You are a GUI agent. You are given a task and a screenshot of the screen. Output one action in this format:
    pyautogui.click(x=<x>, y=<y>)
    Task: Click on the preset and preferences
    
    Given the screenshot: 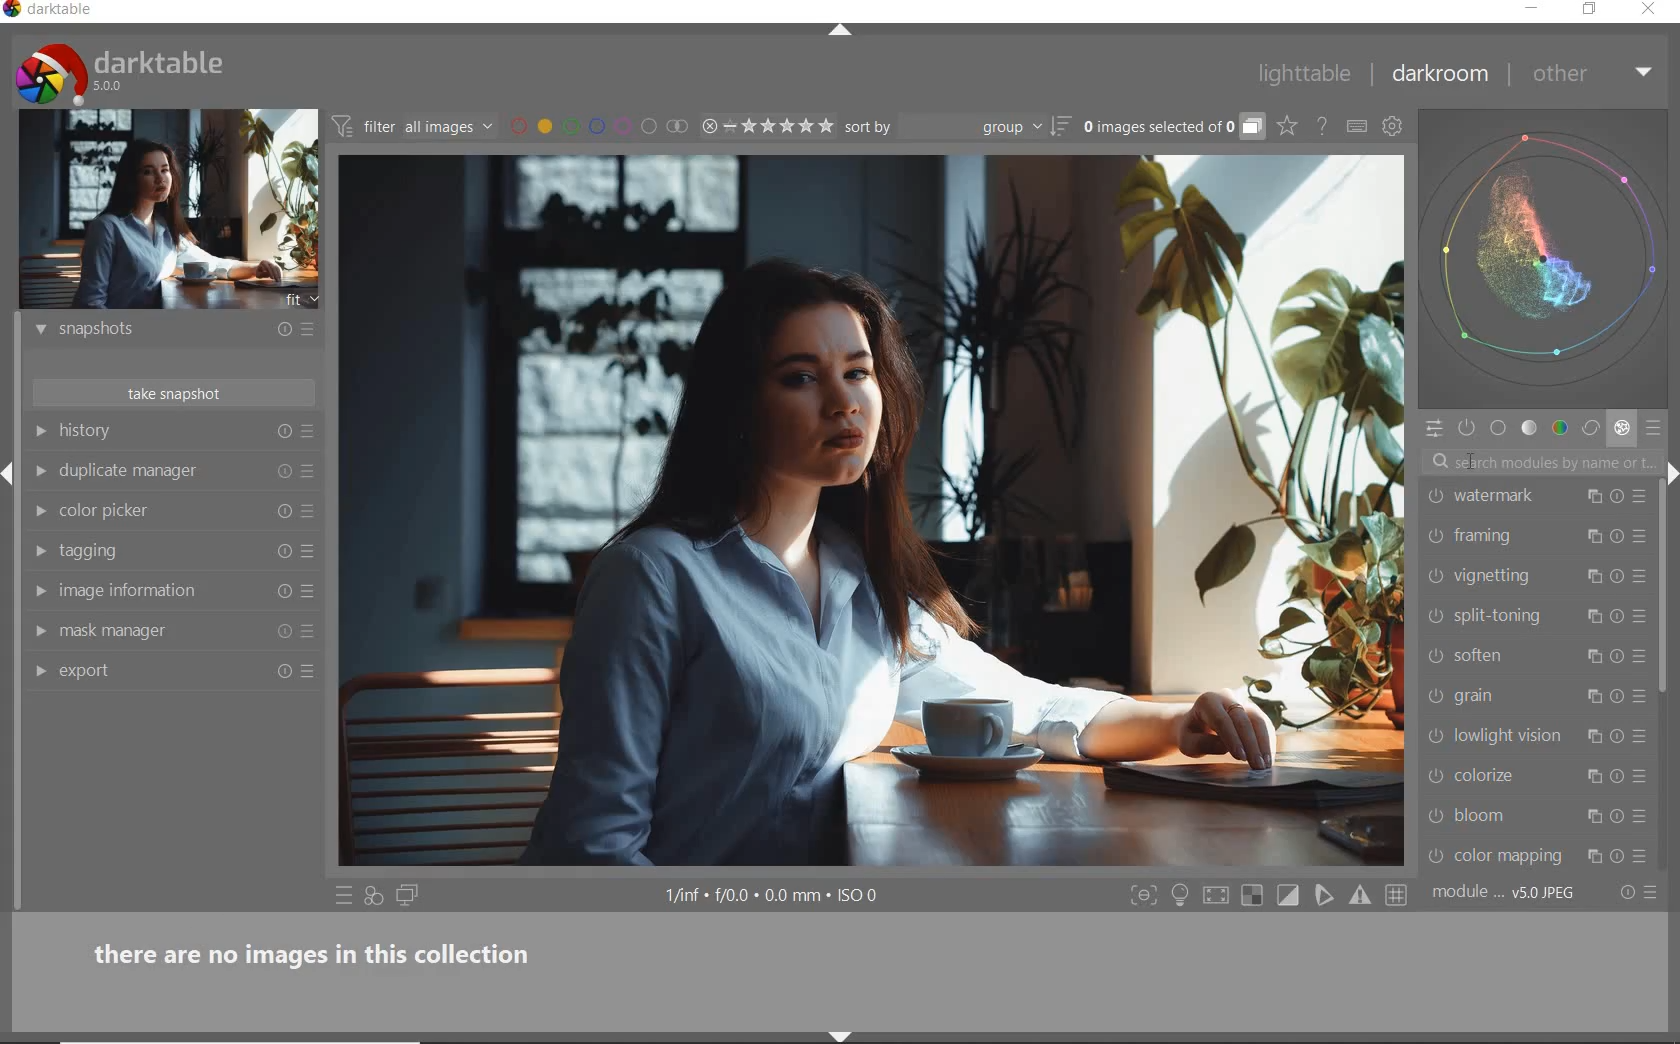 What is the action you would take?
    pyautogui.click(x=309, y=592)
    